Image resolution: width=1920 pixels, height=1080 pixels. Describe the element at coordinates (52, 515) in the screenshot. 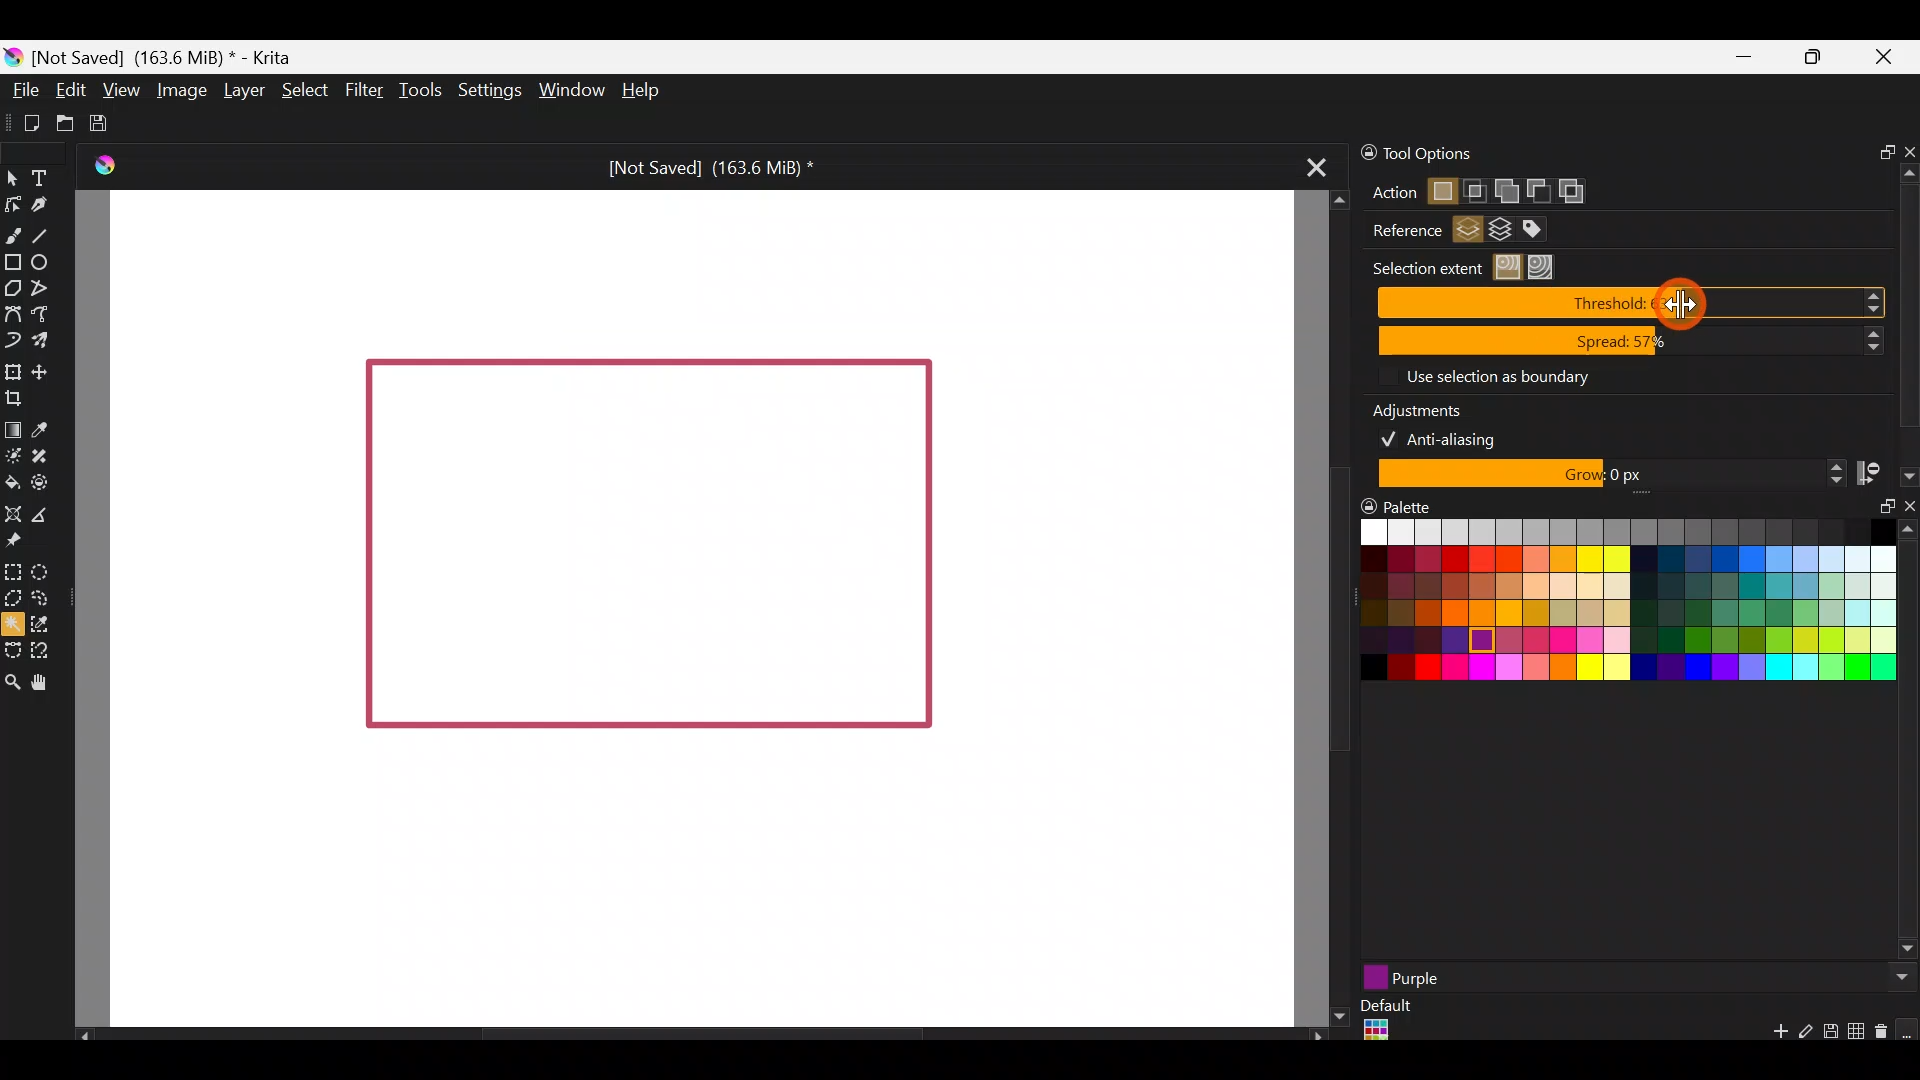

I see `Measure the distance between two points` at that location.